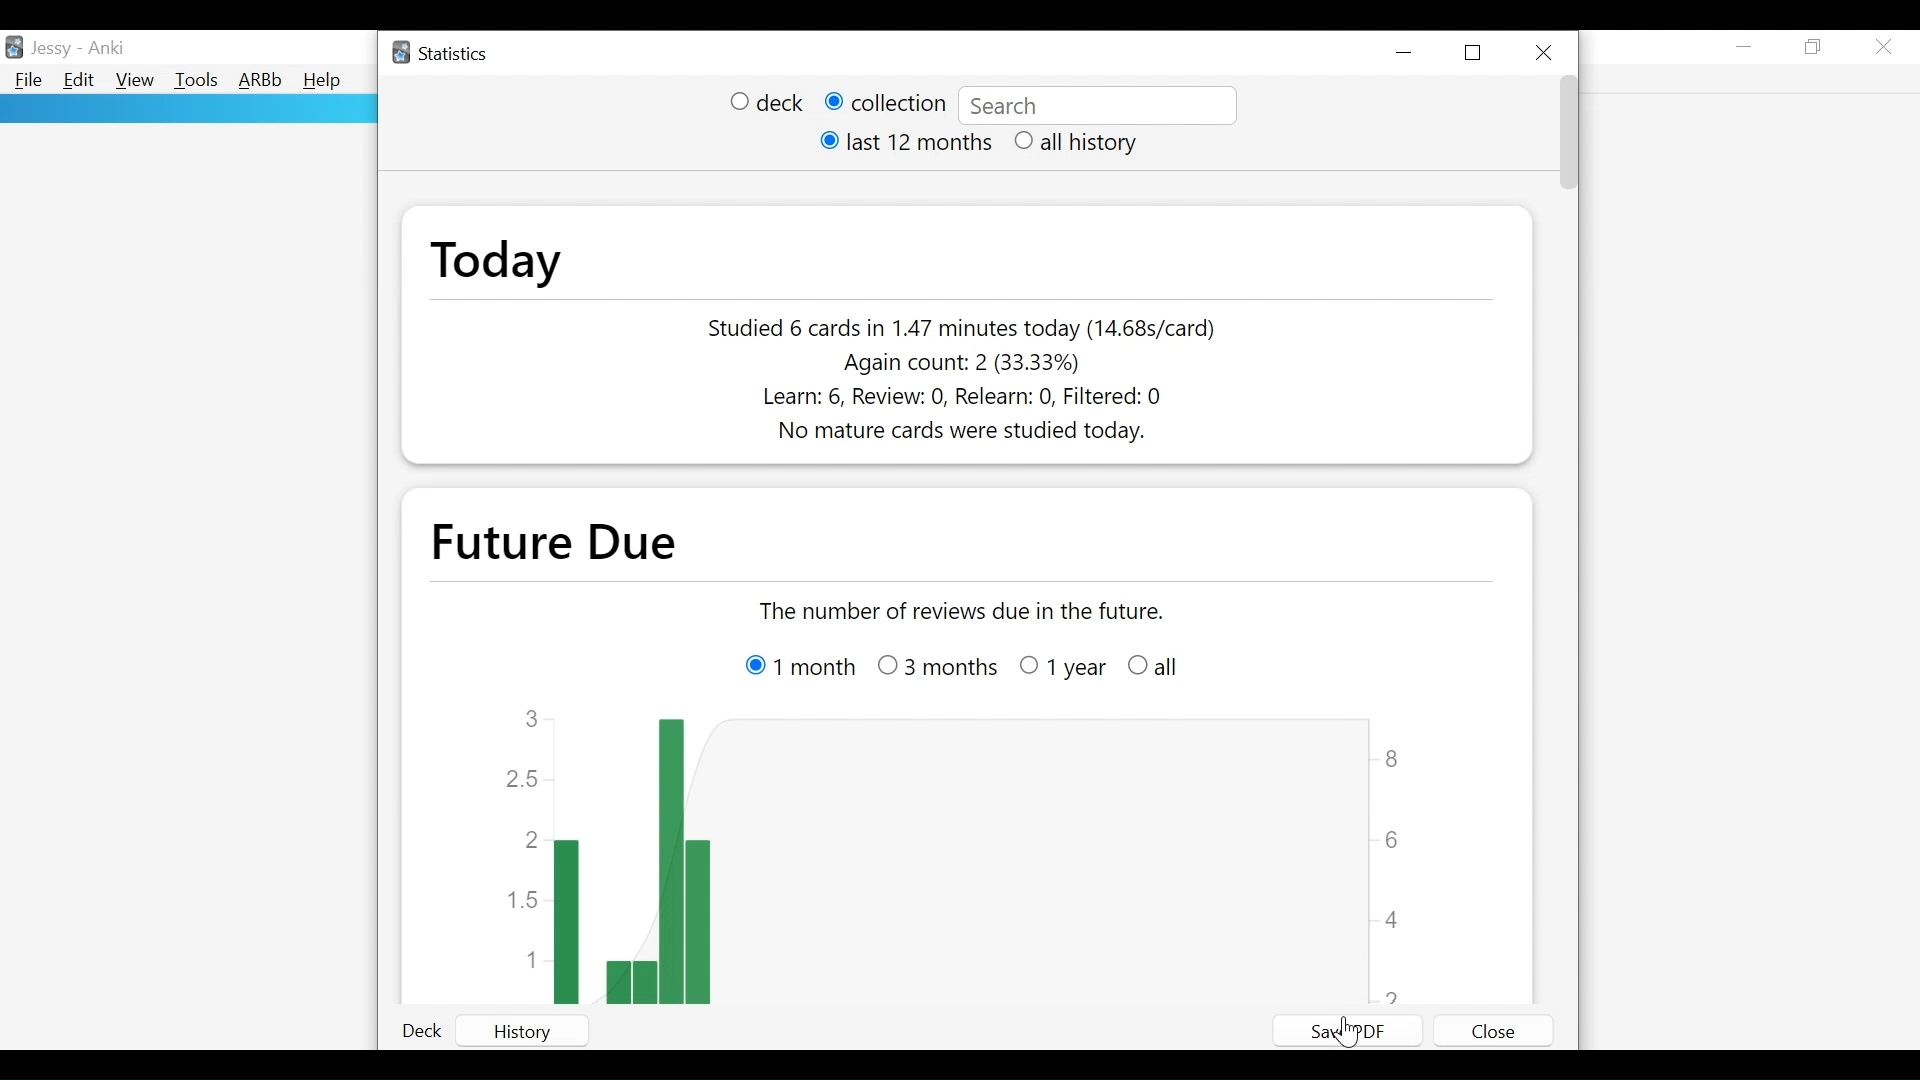  Describe the element at coordinates (27, 81) in the screenshot. I see `File` at that location.